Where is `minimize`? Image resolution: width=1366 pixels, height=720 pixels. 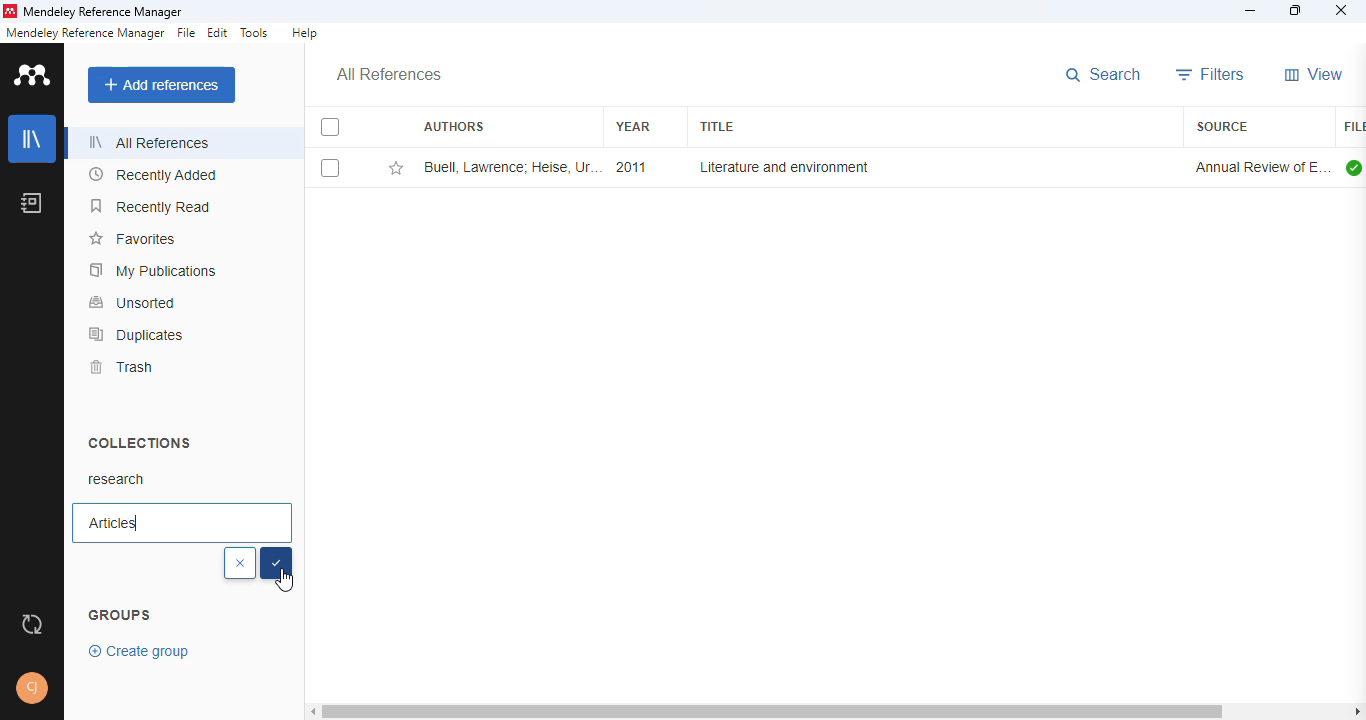 minimize is located at coordinates (1251, 12).